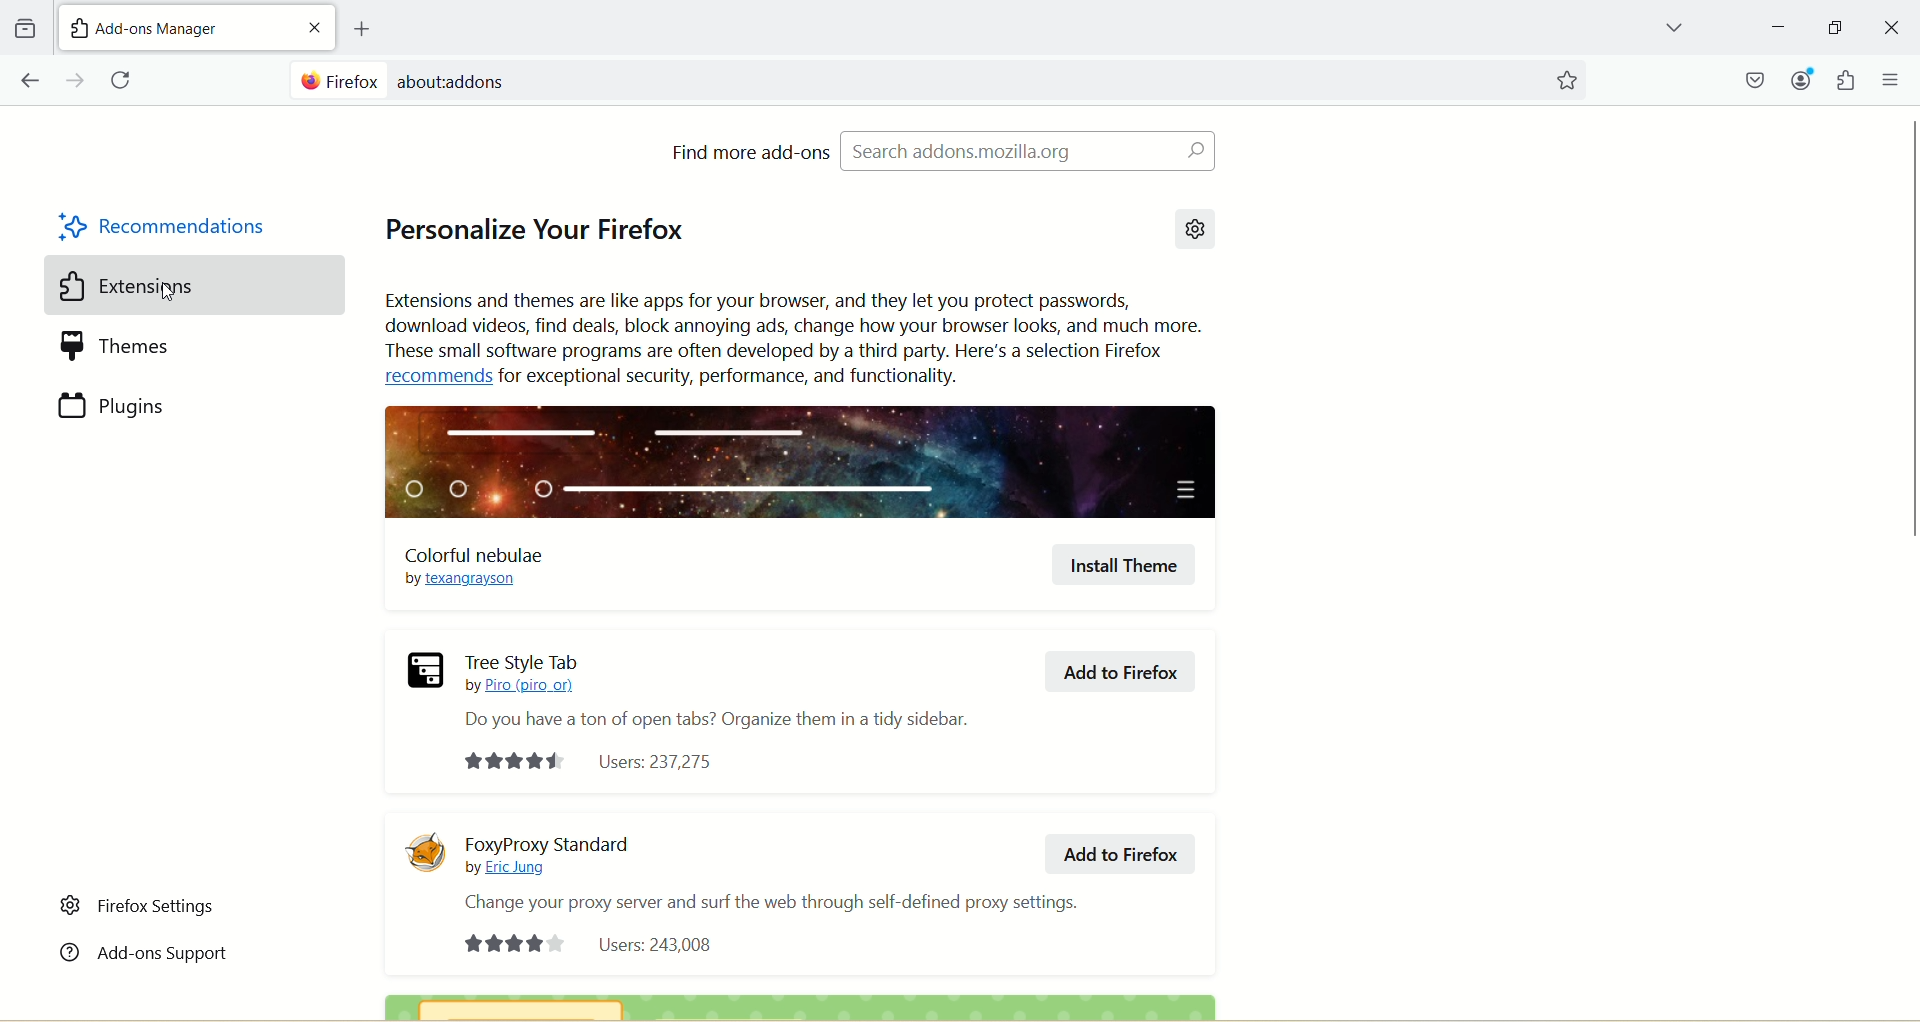  I want to click on Users: 237275, so click(595, 762).